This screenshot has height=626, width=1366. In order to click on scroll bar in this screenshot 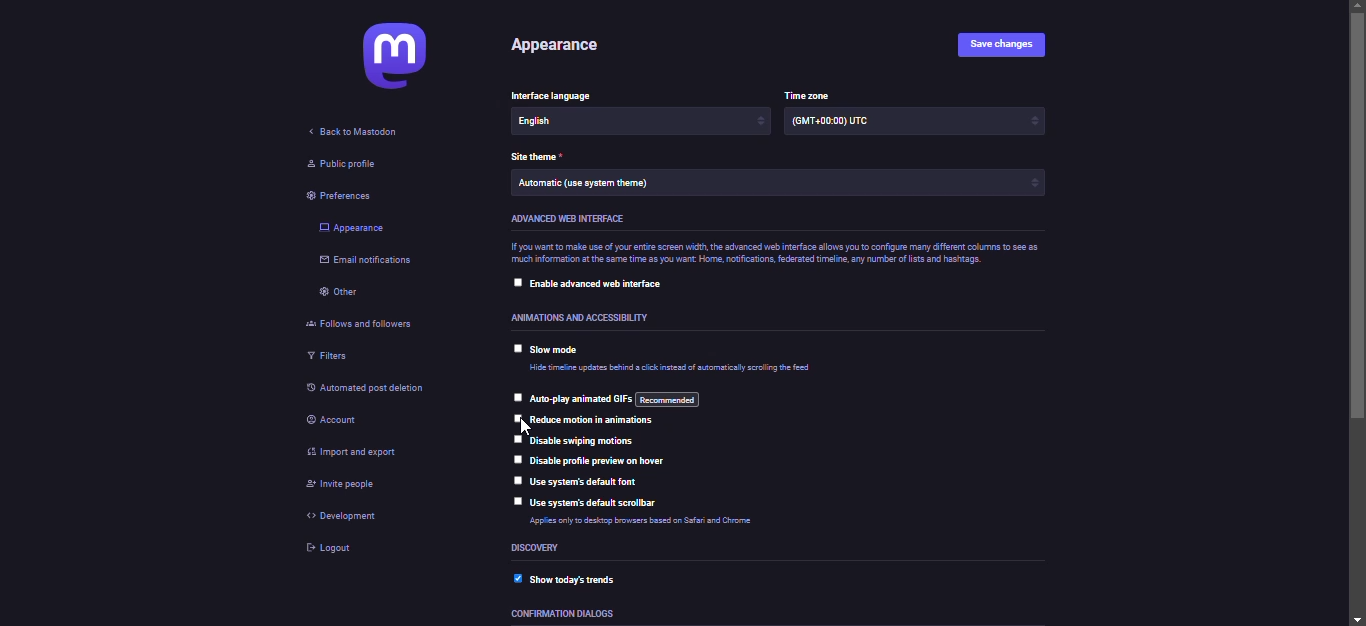, I will do `click(1356, 312)`.